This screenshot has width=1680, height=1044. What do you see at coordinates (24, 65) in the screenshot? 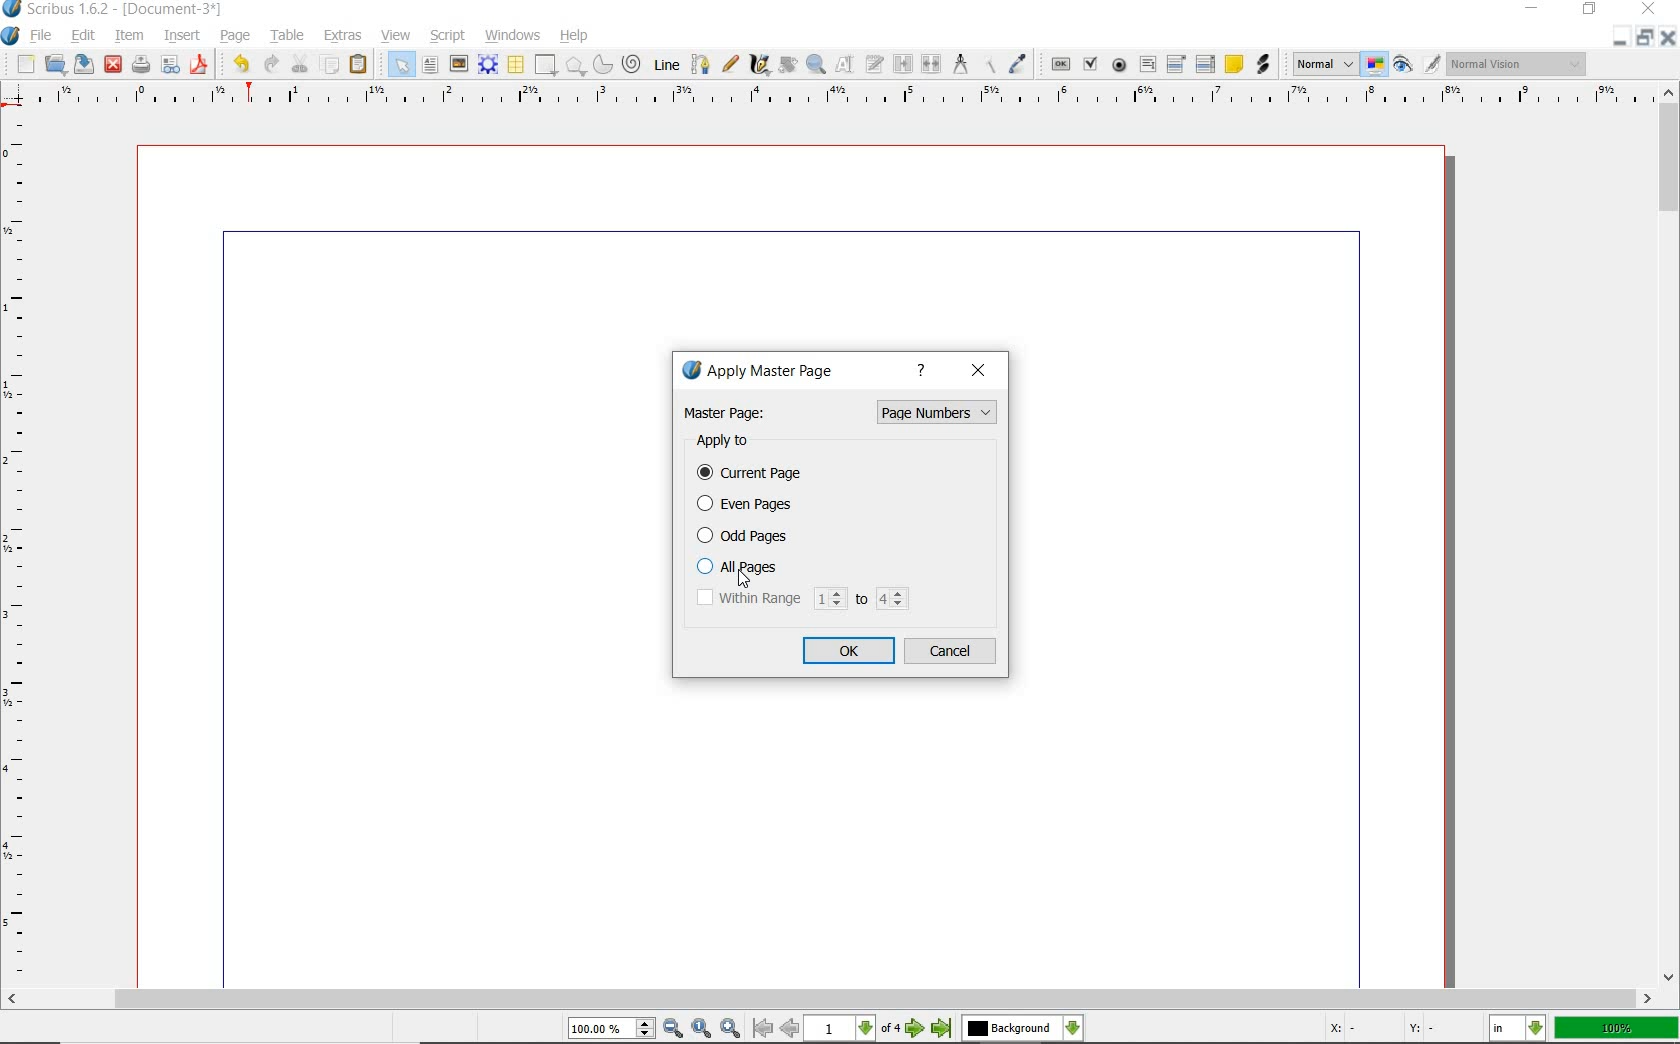
I see `new` at bounding box center [24, 65].